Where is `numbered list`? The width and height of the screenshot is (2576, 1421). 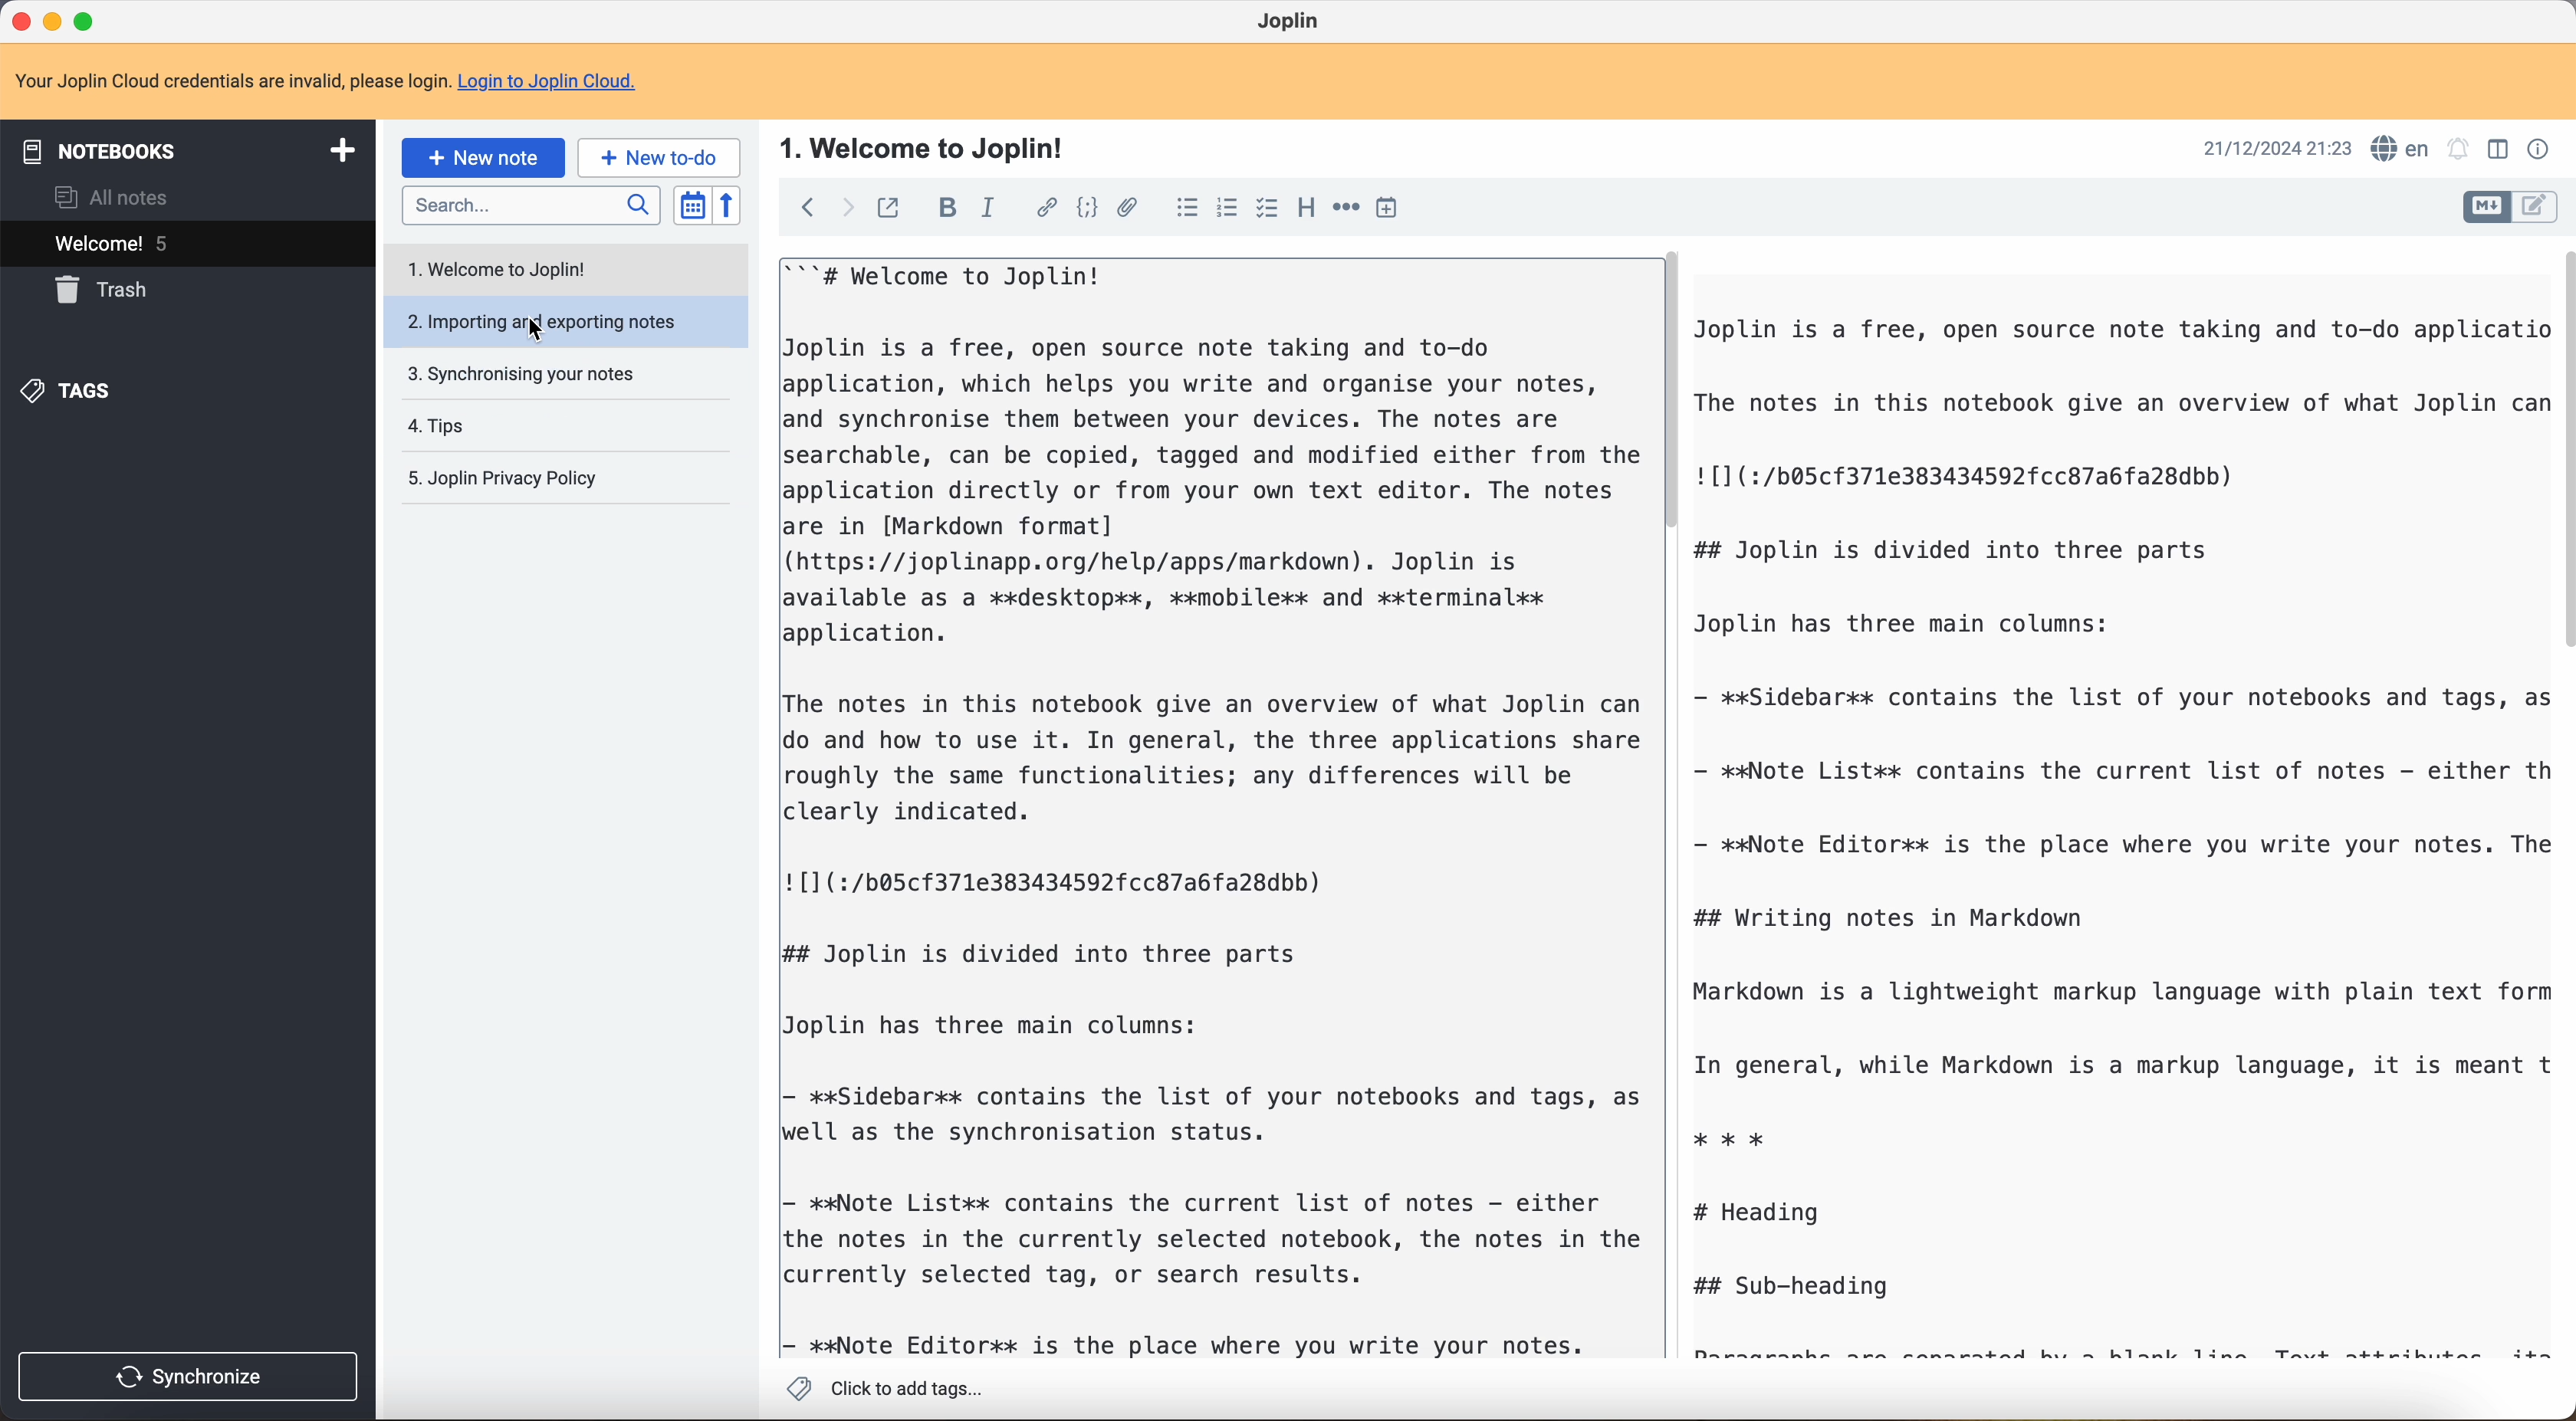
numbered list is located at coordinates (1225, 211).